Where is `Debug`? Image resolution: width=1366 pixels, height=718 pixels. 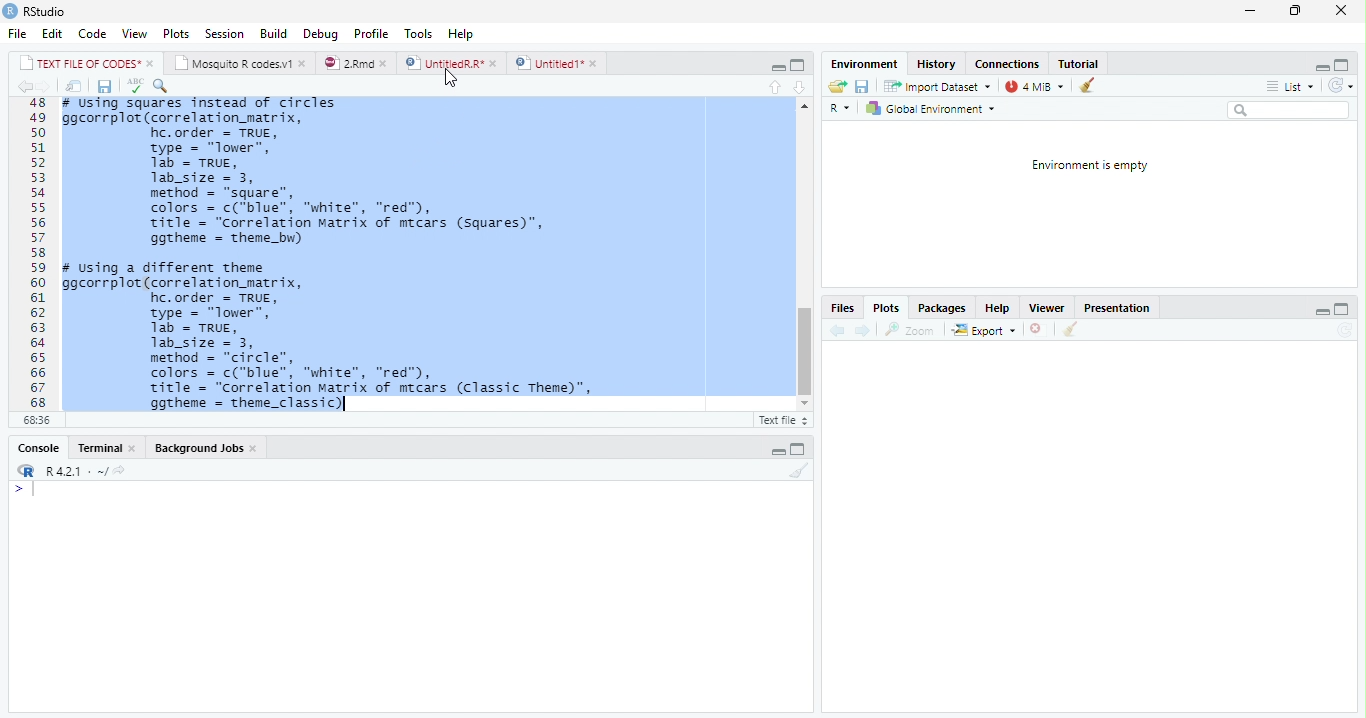 Debug is located at coordinates (322, 34).